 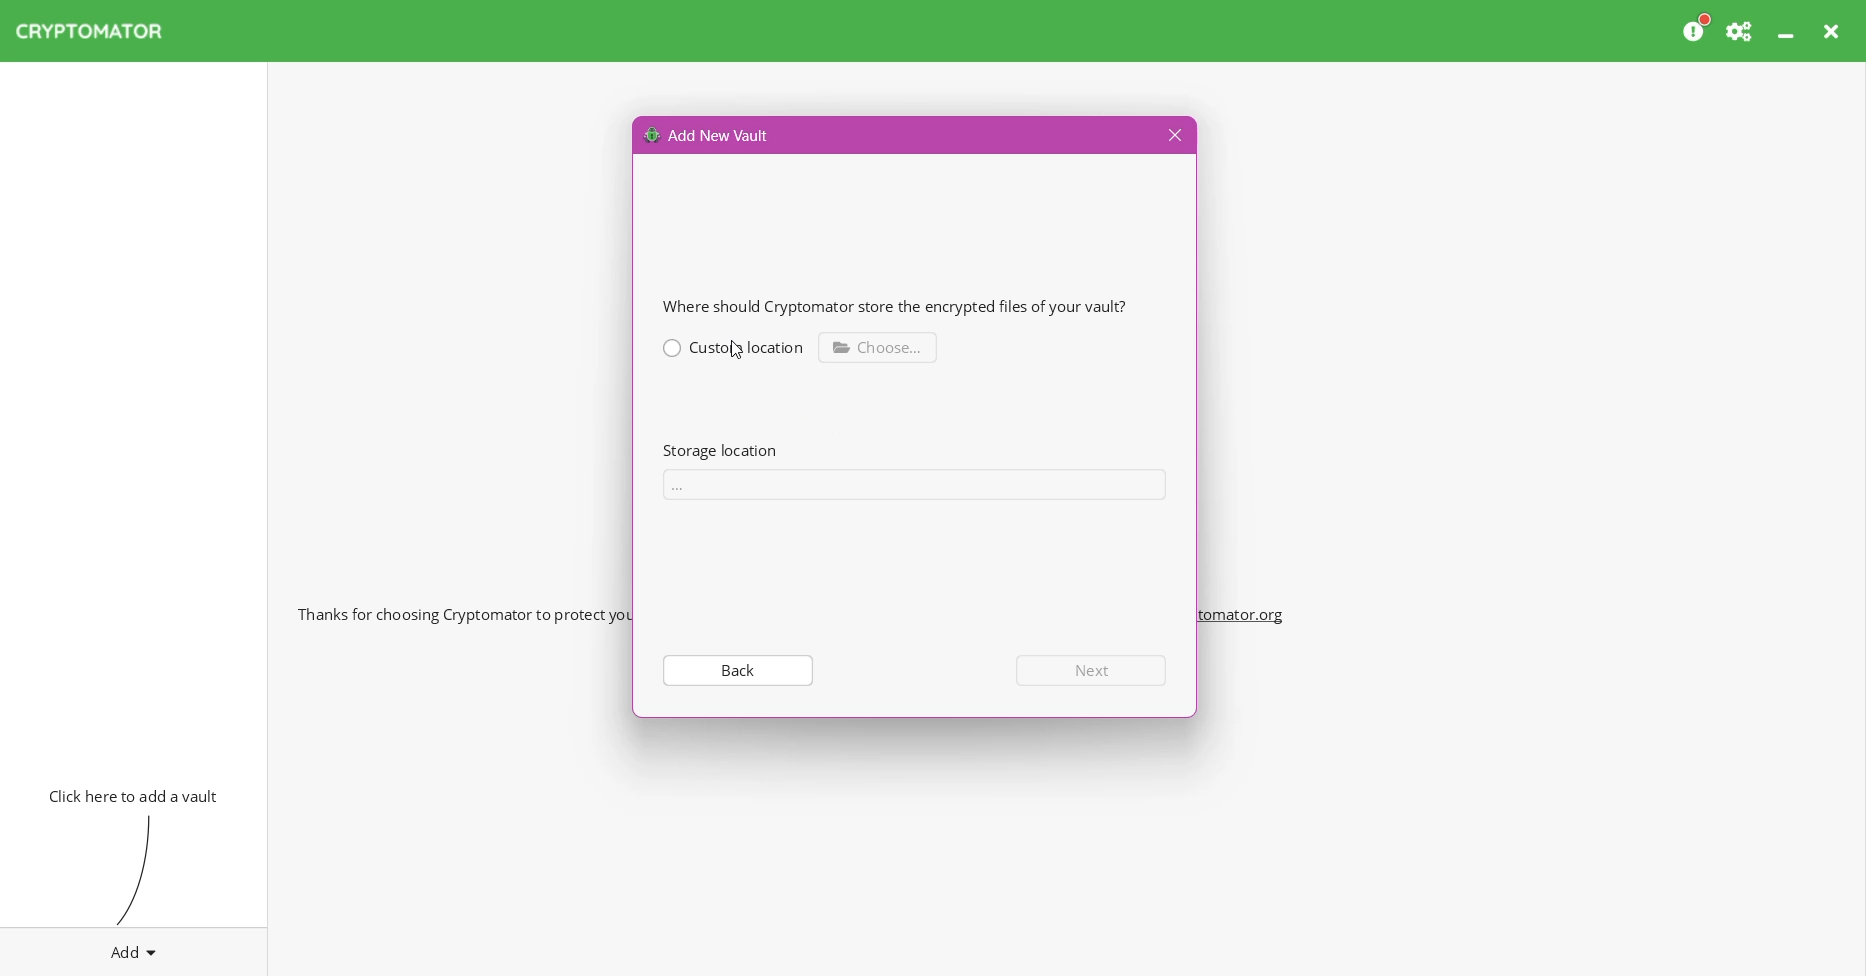 What do you see at coordinates (99, 31) in the screenshot?
I see `CRYPTOMATOR Application Name` at bounding box center [99, 31].